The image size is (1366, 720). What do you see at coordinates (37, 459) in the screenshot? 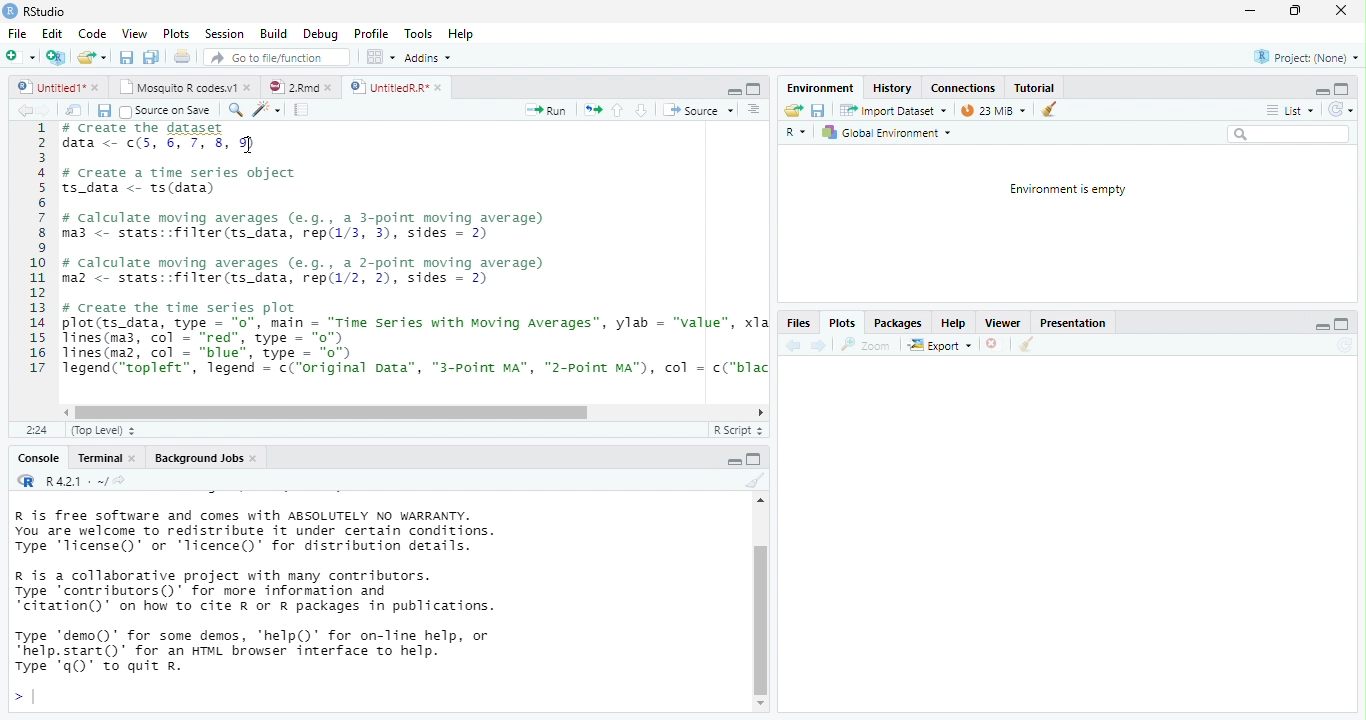
I see `Console` at bounding box center [37, 459].